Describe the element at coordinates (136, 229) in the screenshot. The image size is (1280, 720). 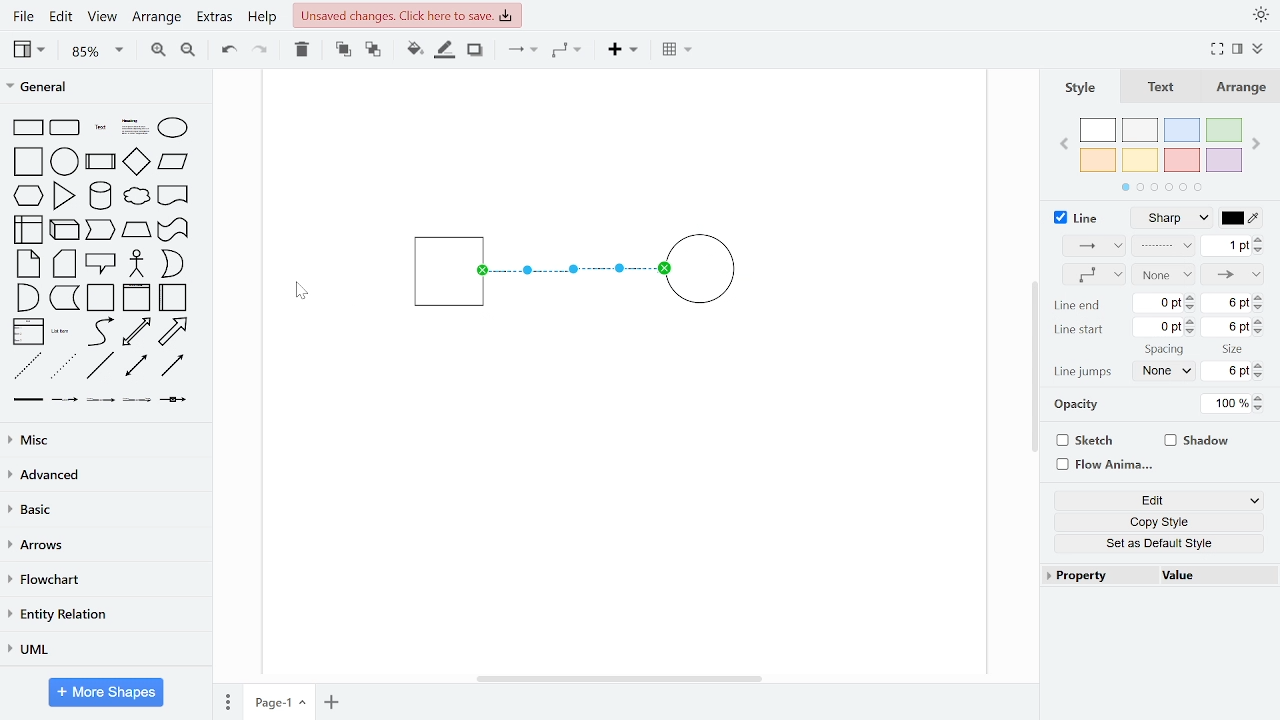
I see `trapezoid` at that location.